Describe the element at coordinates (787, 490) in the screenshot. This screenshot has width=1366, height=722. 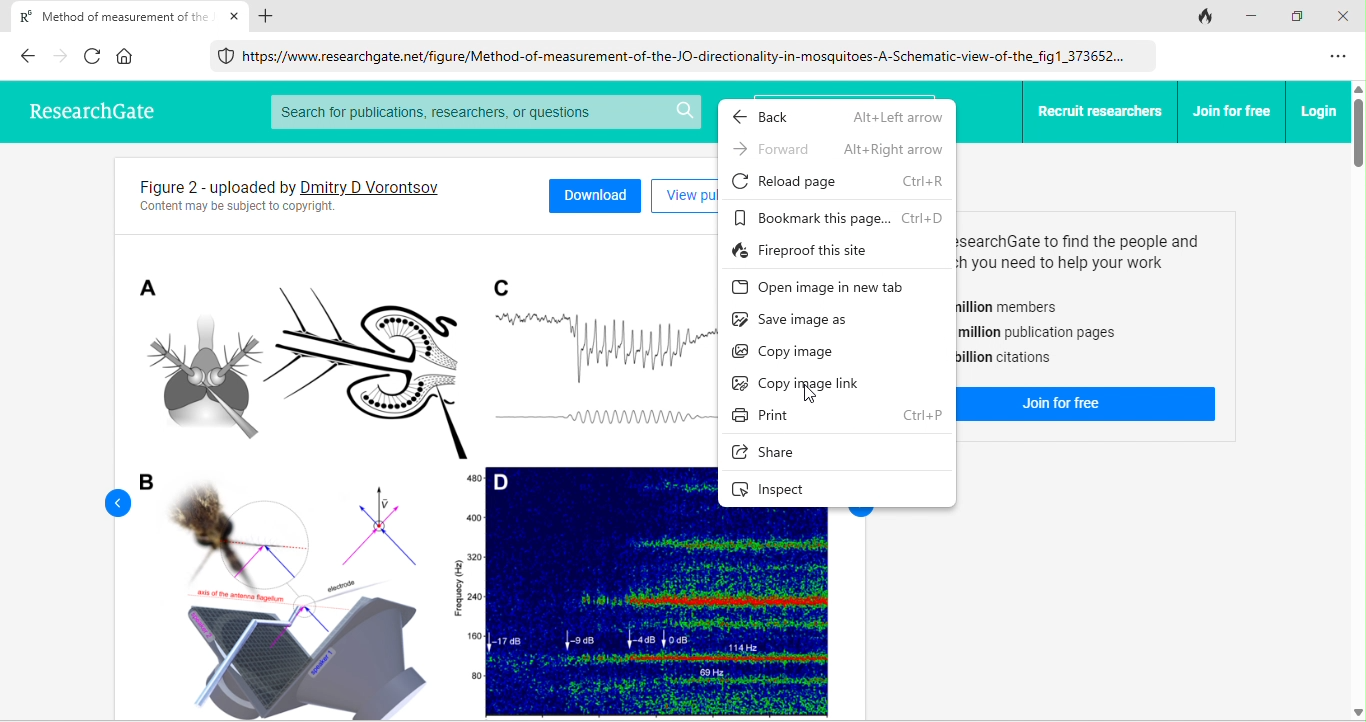
I see `inspect` at that location.